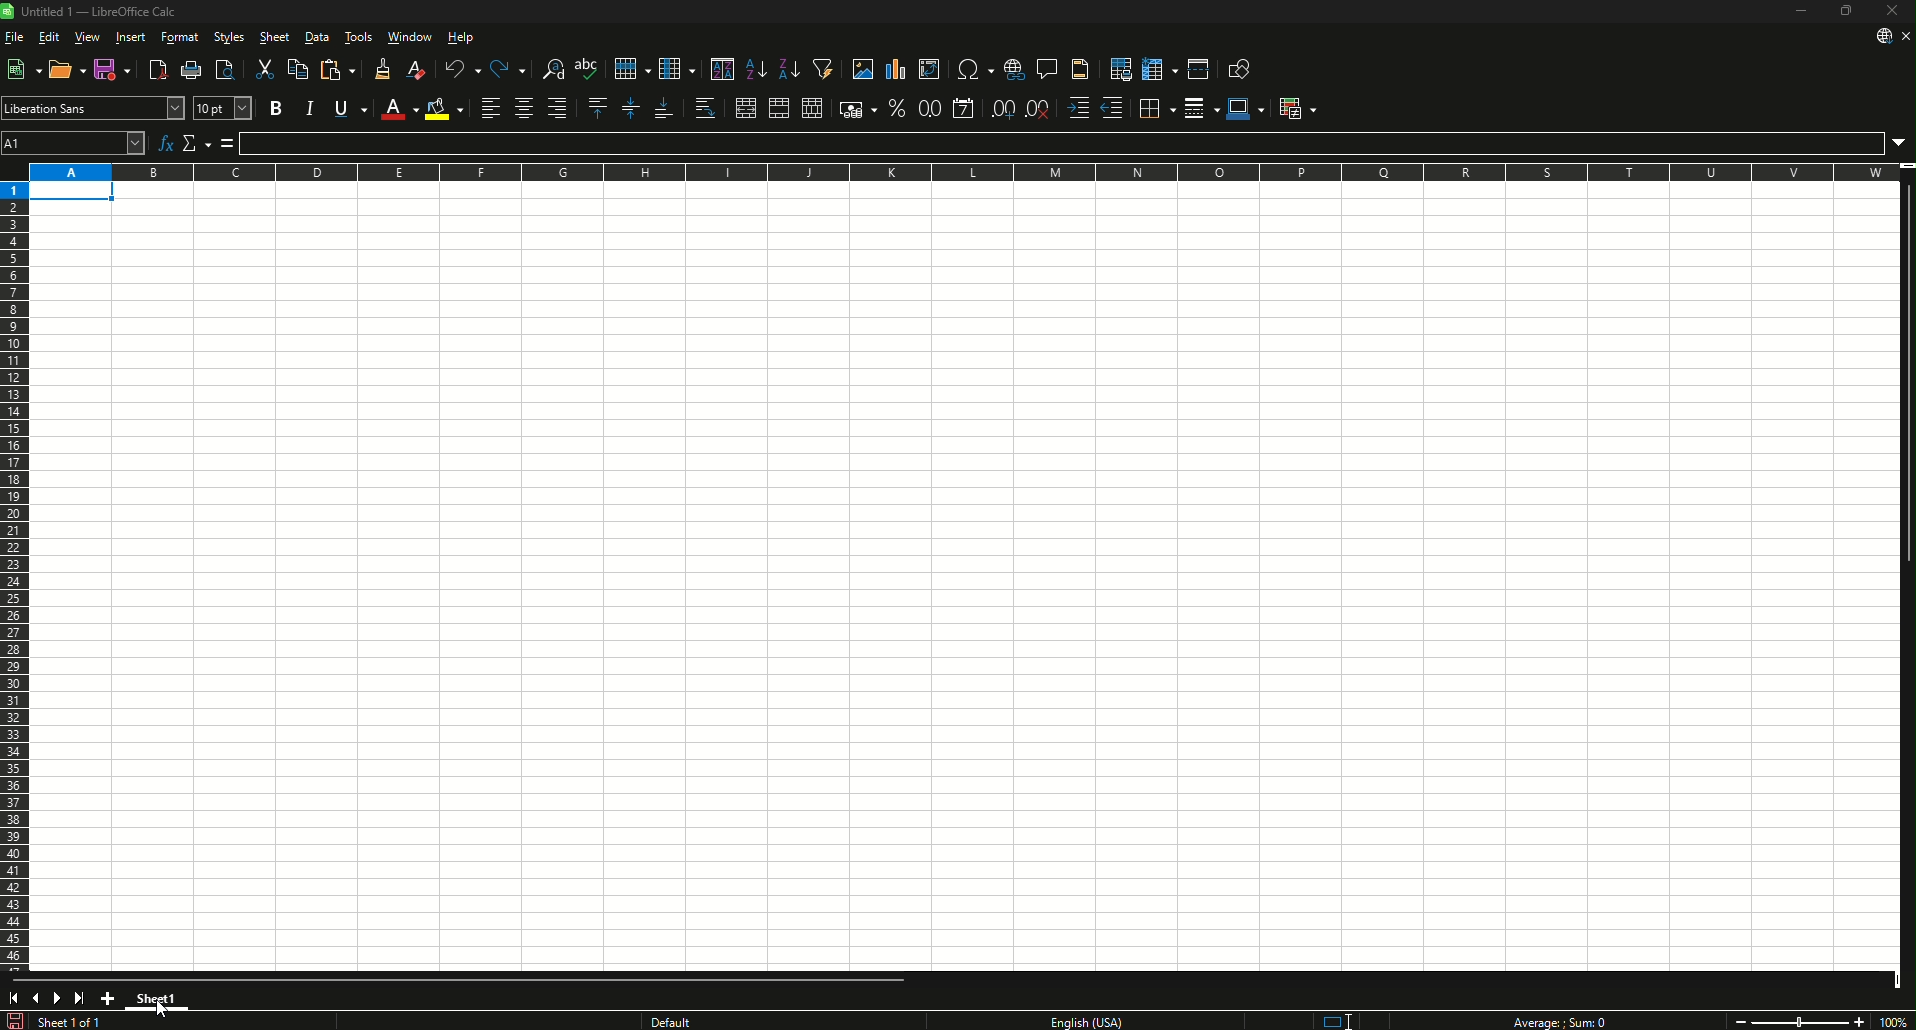 The width and height of the screenshot is (1916, 1030). I want to click on Border Color, so click(1246, 109).